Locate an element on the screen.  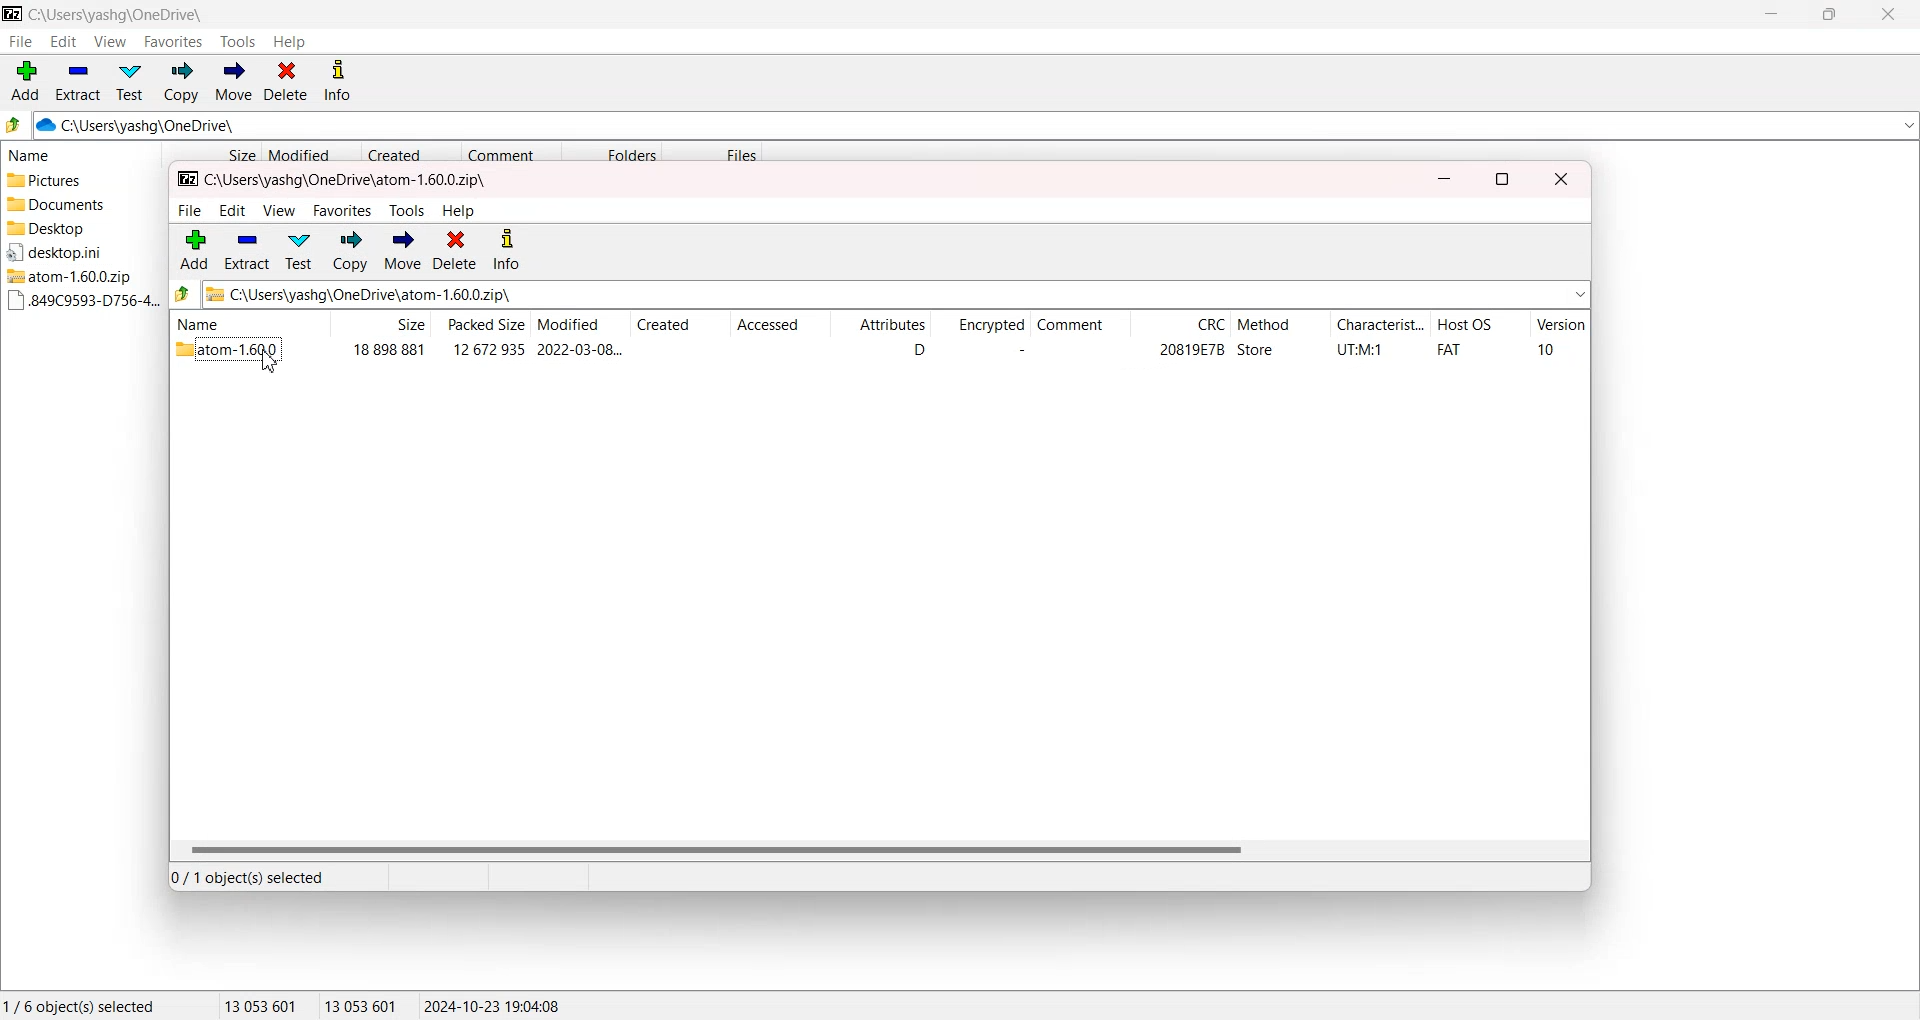
expand is located at coordinates (1580, 294).